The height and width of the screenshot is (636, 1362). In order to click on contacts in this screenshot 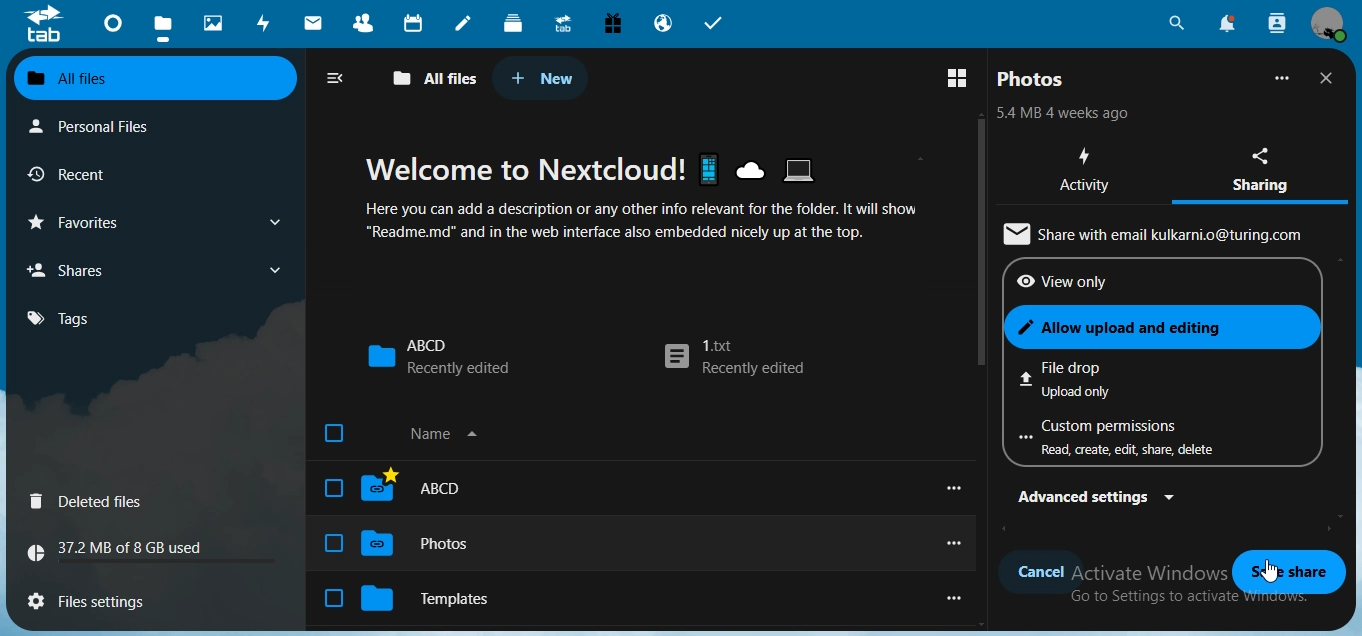, I will do `click(369, 25)`.